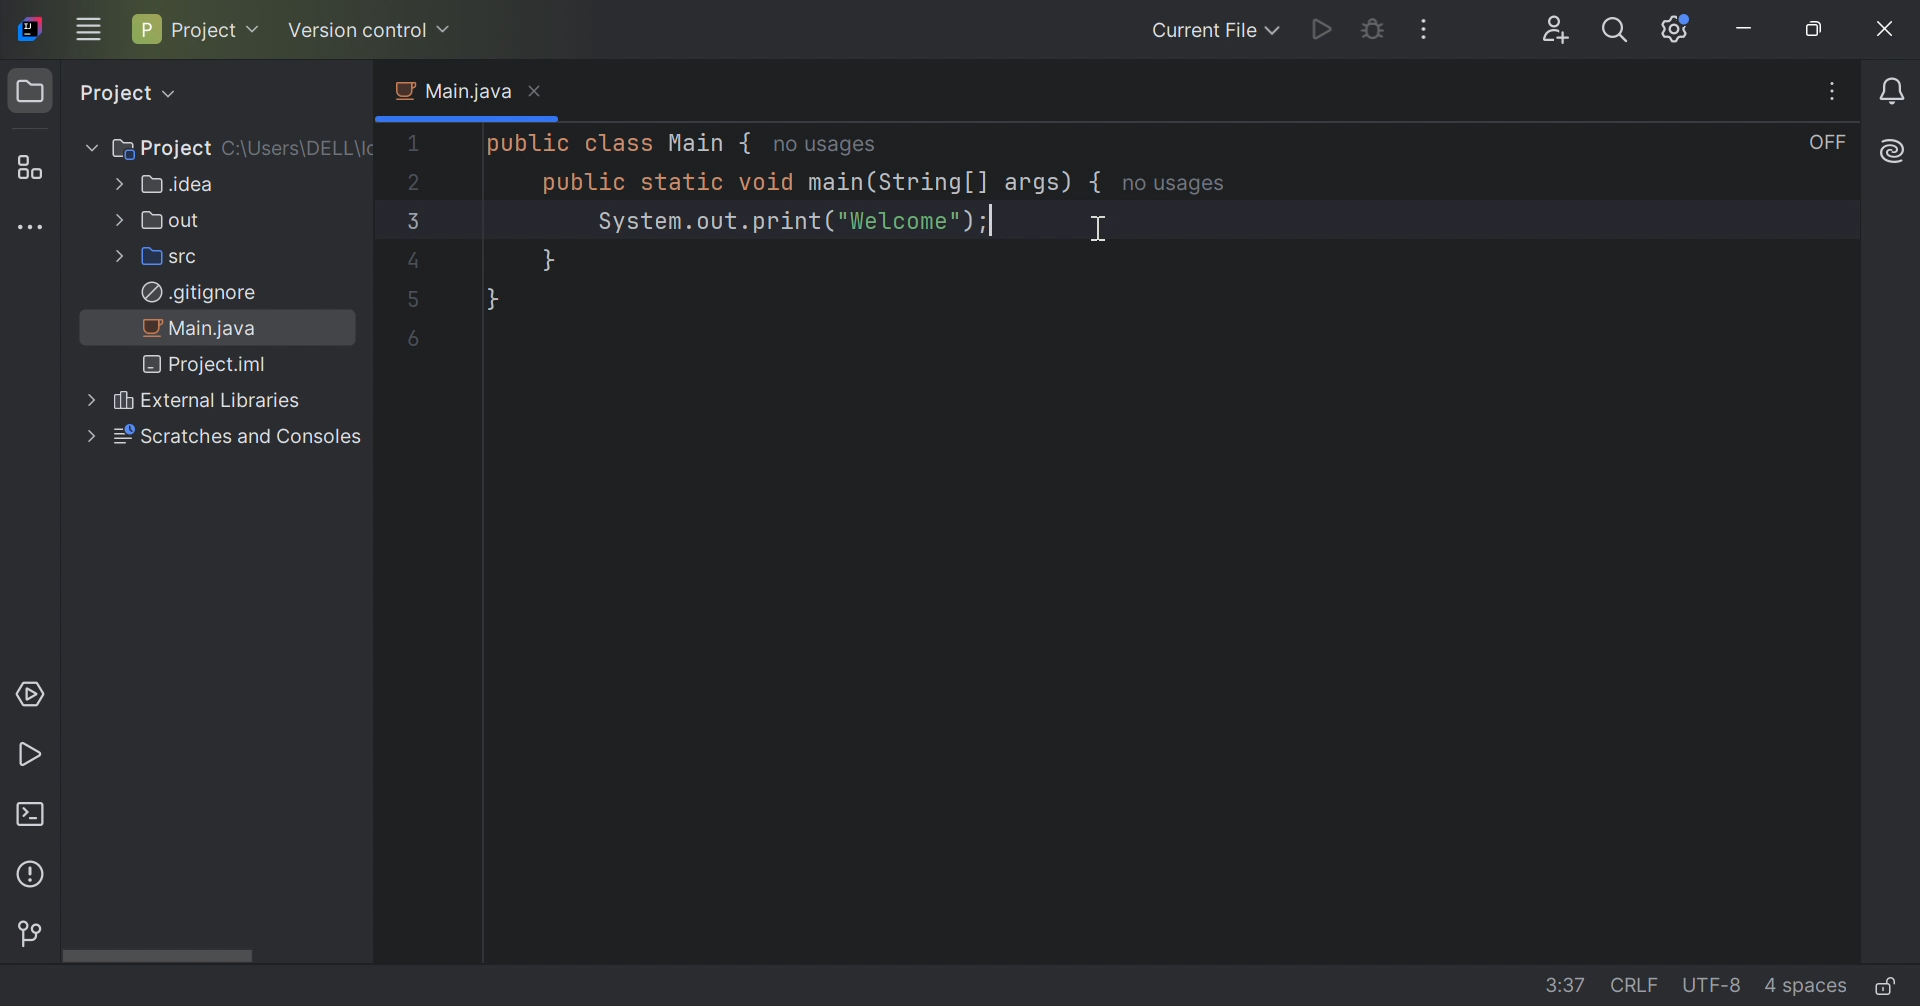 The height and width of the screenshot is (1006, 1920). Describe the element at coordinates (1894, 152) in the screenshot. I see `AI Assistance` at that location.